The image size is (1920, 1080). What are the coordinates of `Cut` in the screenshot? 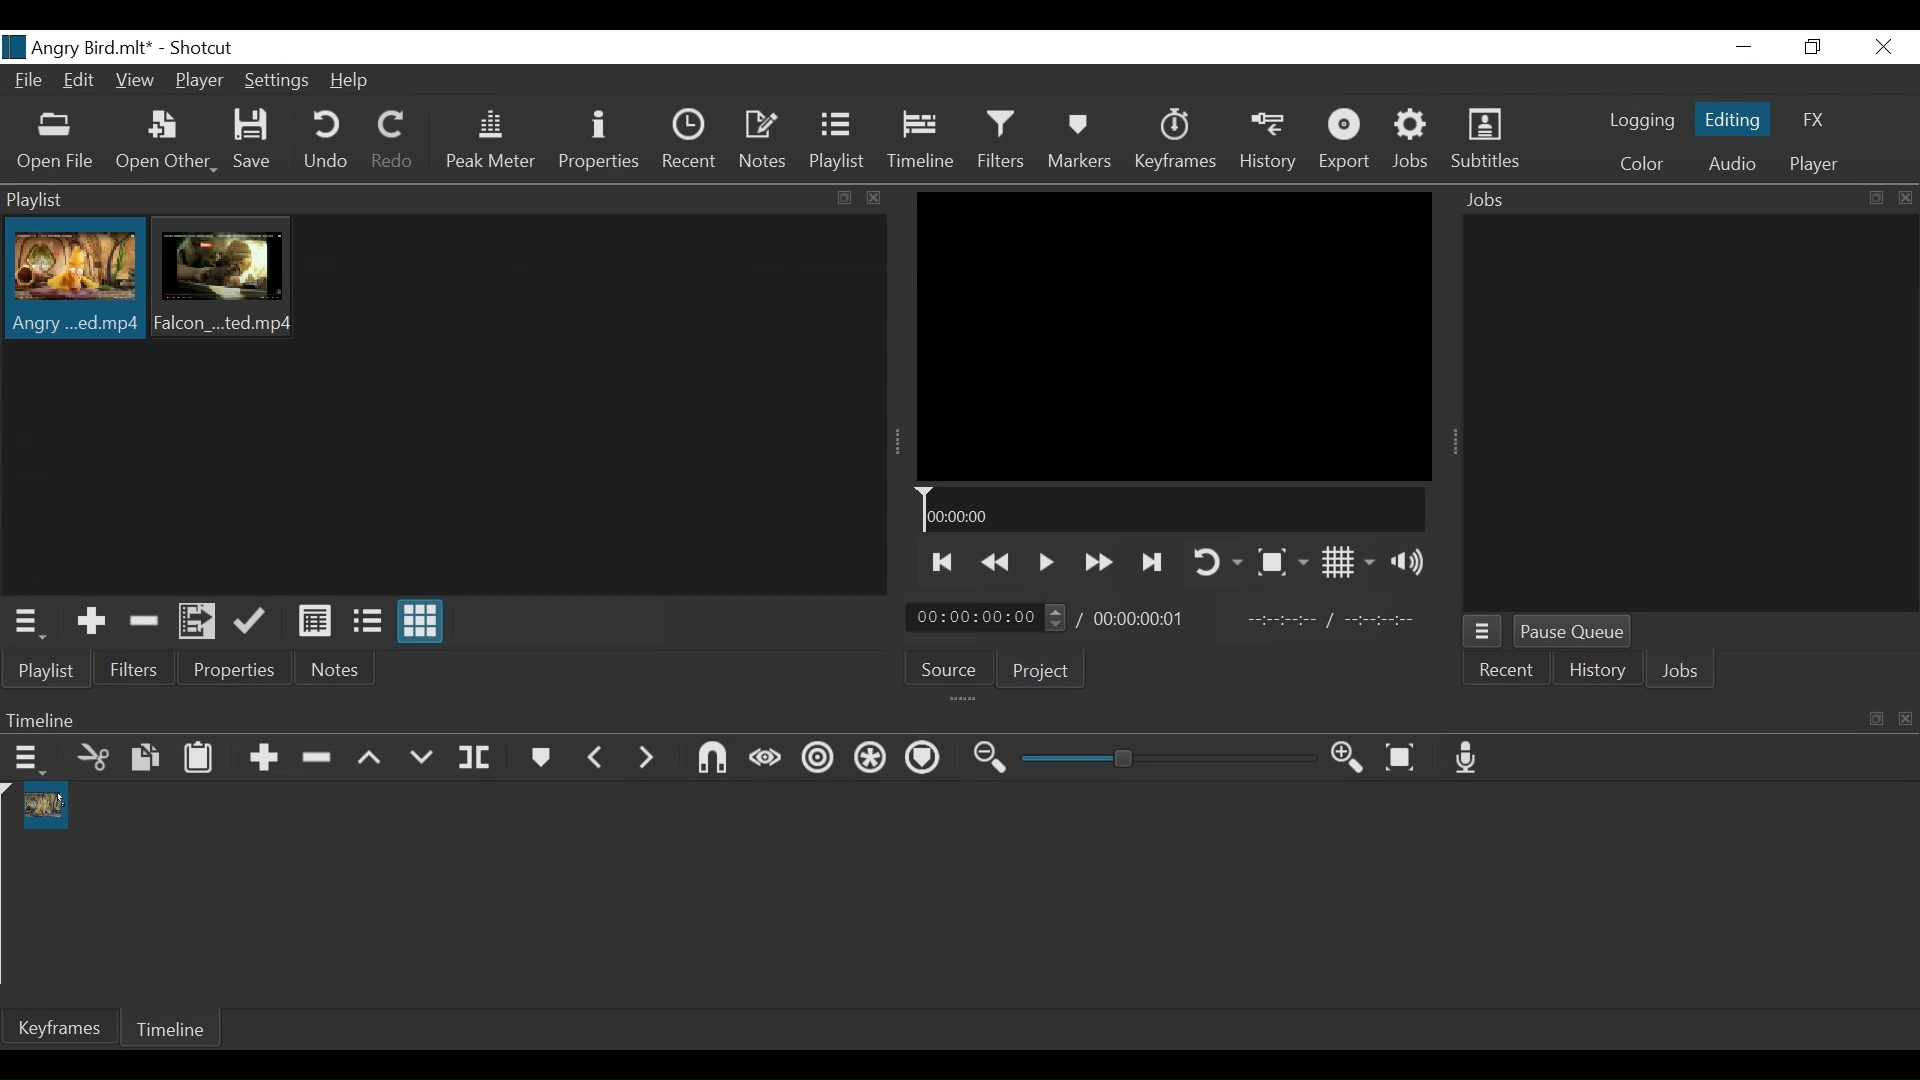 It's located at (94, 760).